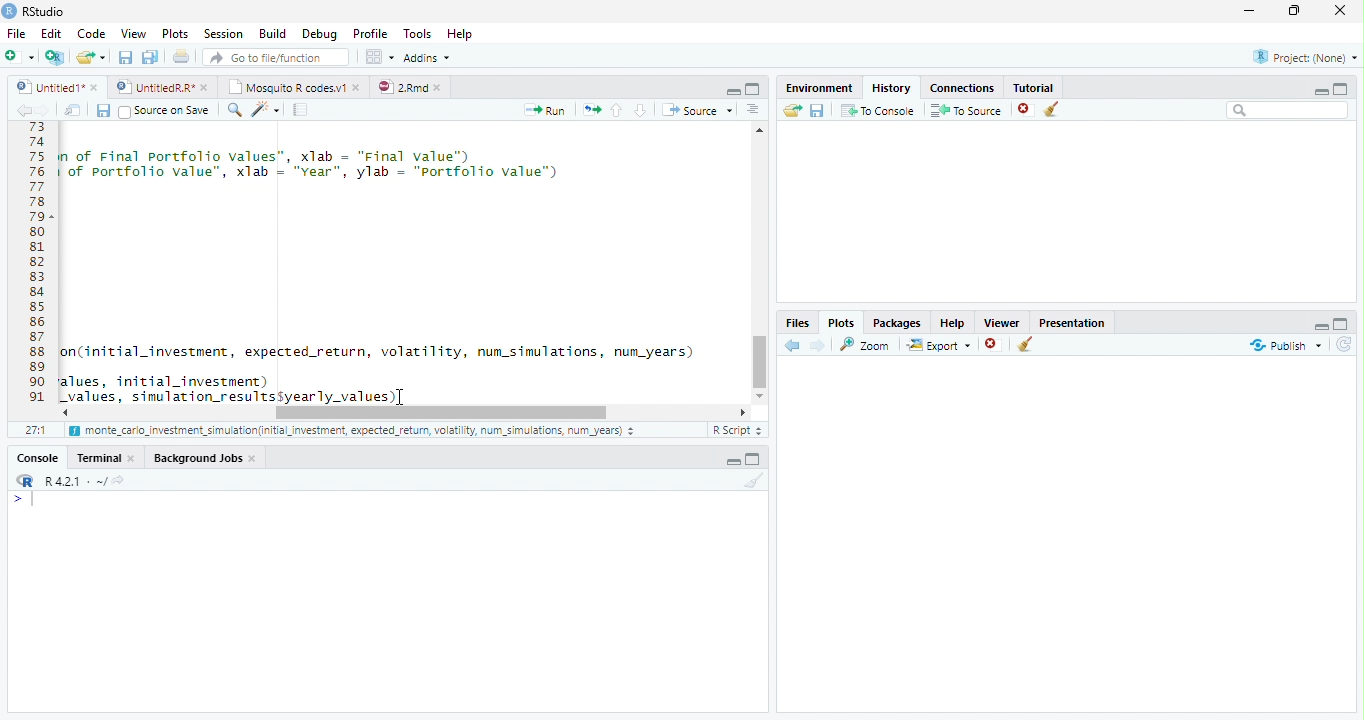  I want to click on Go to previous section of code, so click(617, 112).